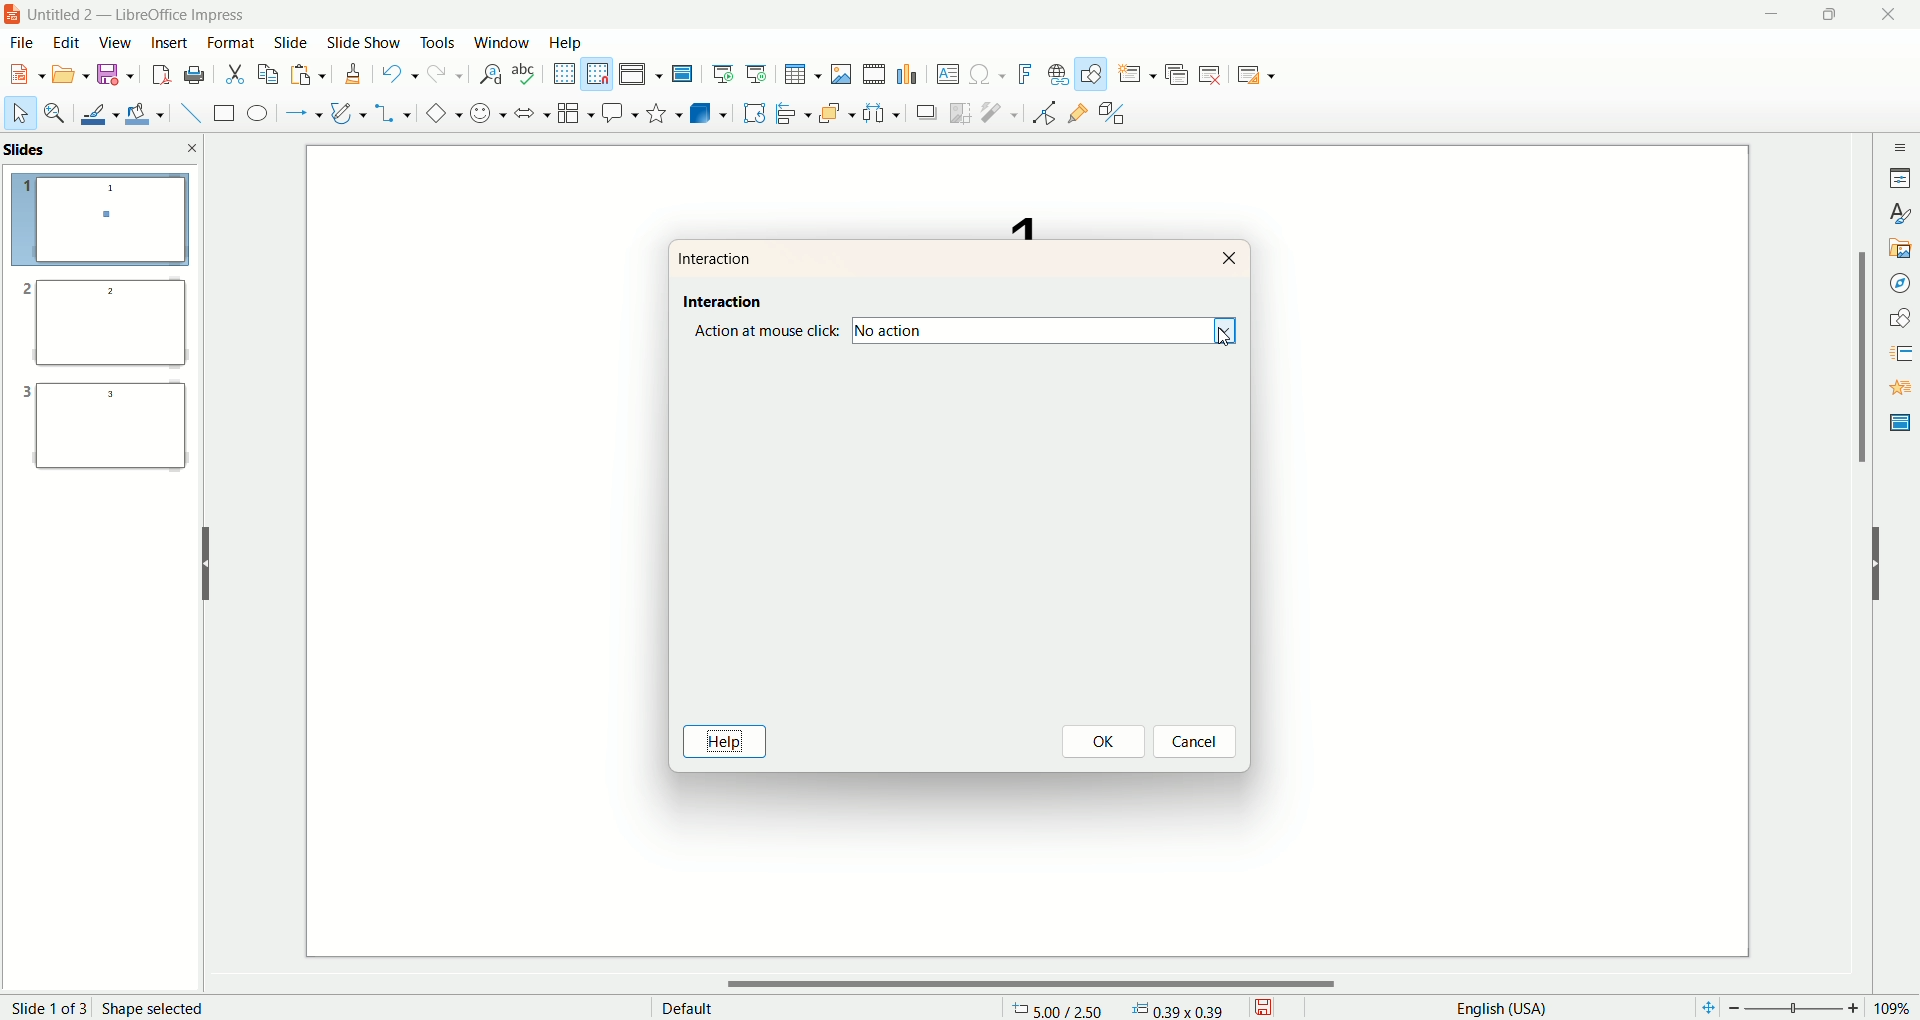 The image size is (1920, 1020). I want to click on interaction, so click(718, 259).